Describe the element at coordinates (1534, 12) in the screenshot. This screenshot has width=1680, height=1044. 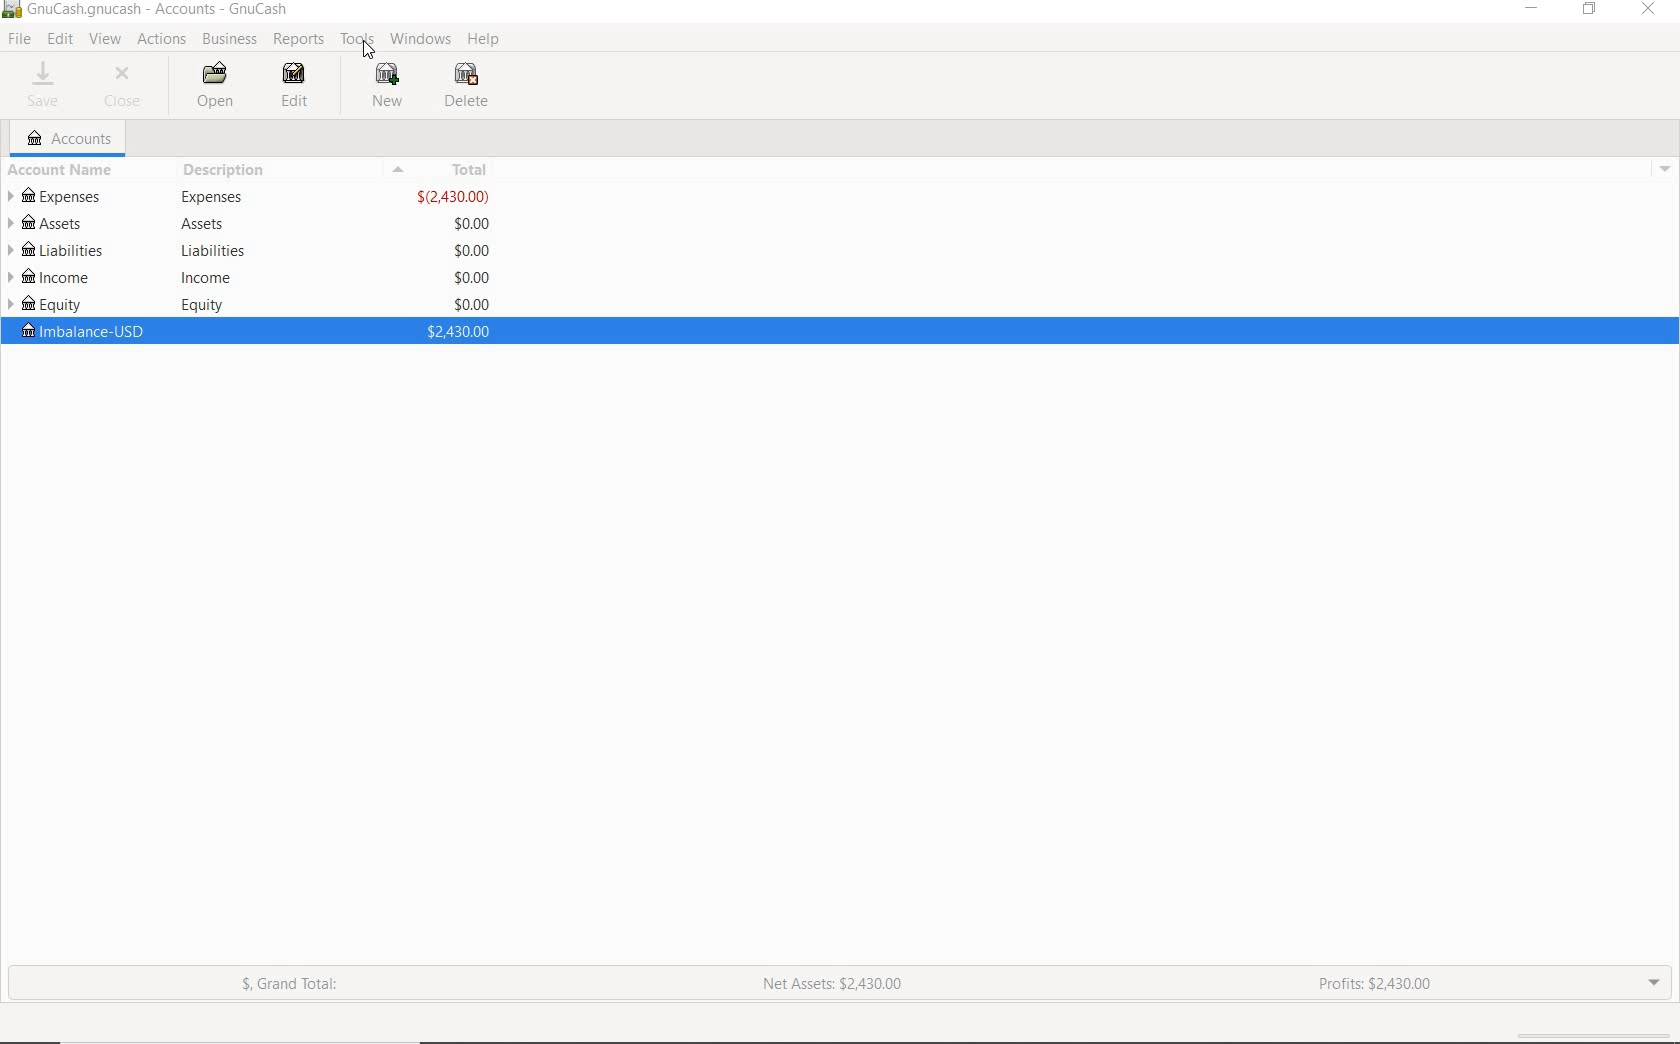
I see `MINIMIZE` at that location.